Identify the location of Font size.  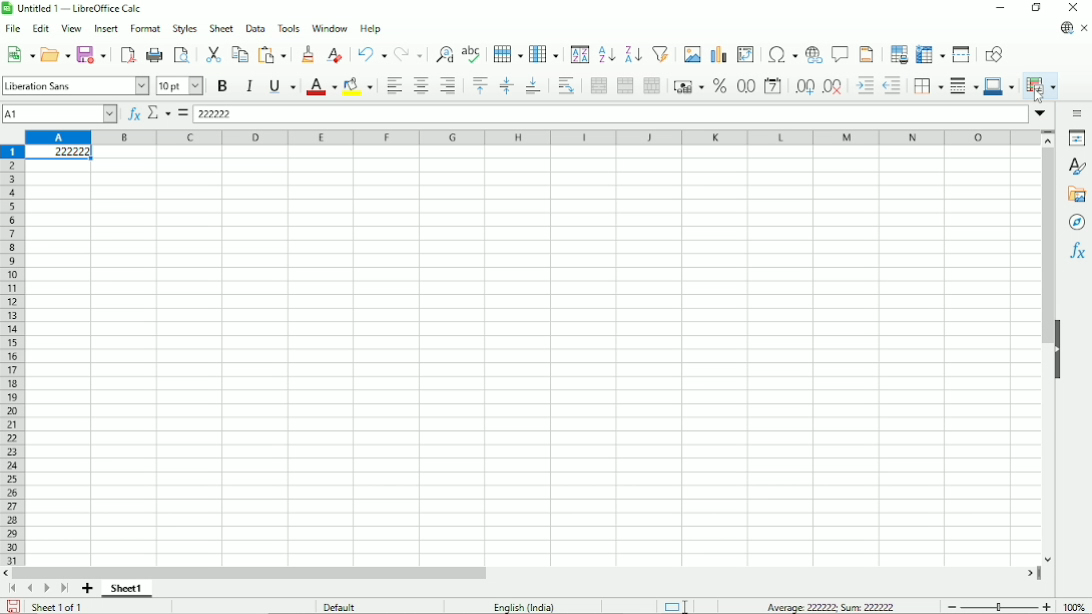
(178, 86).